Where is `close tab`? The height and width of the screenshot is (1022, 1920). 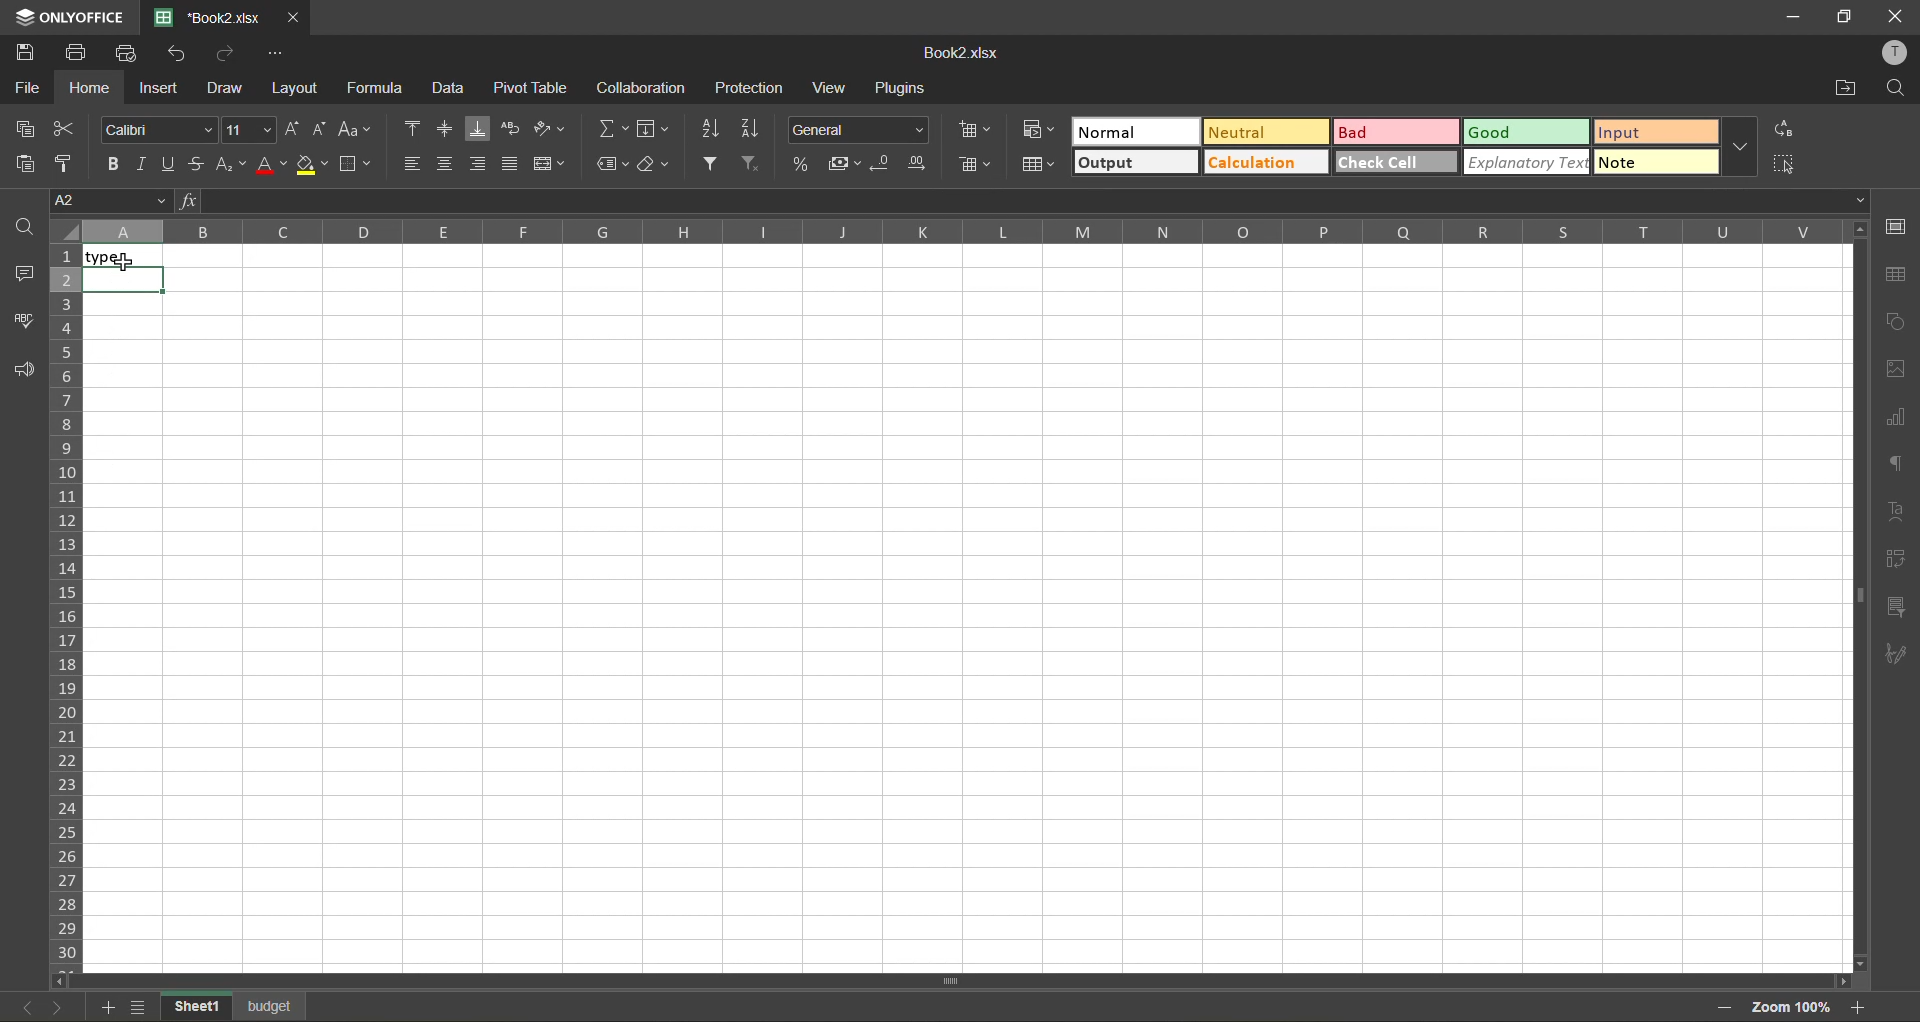
close tab is located at coordinates (296, 18).